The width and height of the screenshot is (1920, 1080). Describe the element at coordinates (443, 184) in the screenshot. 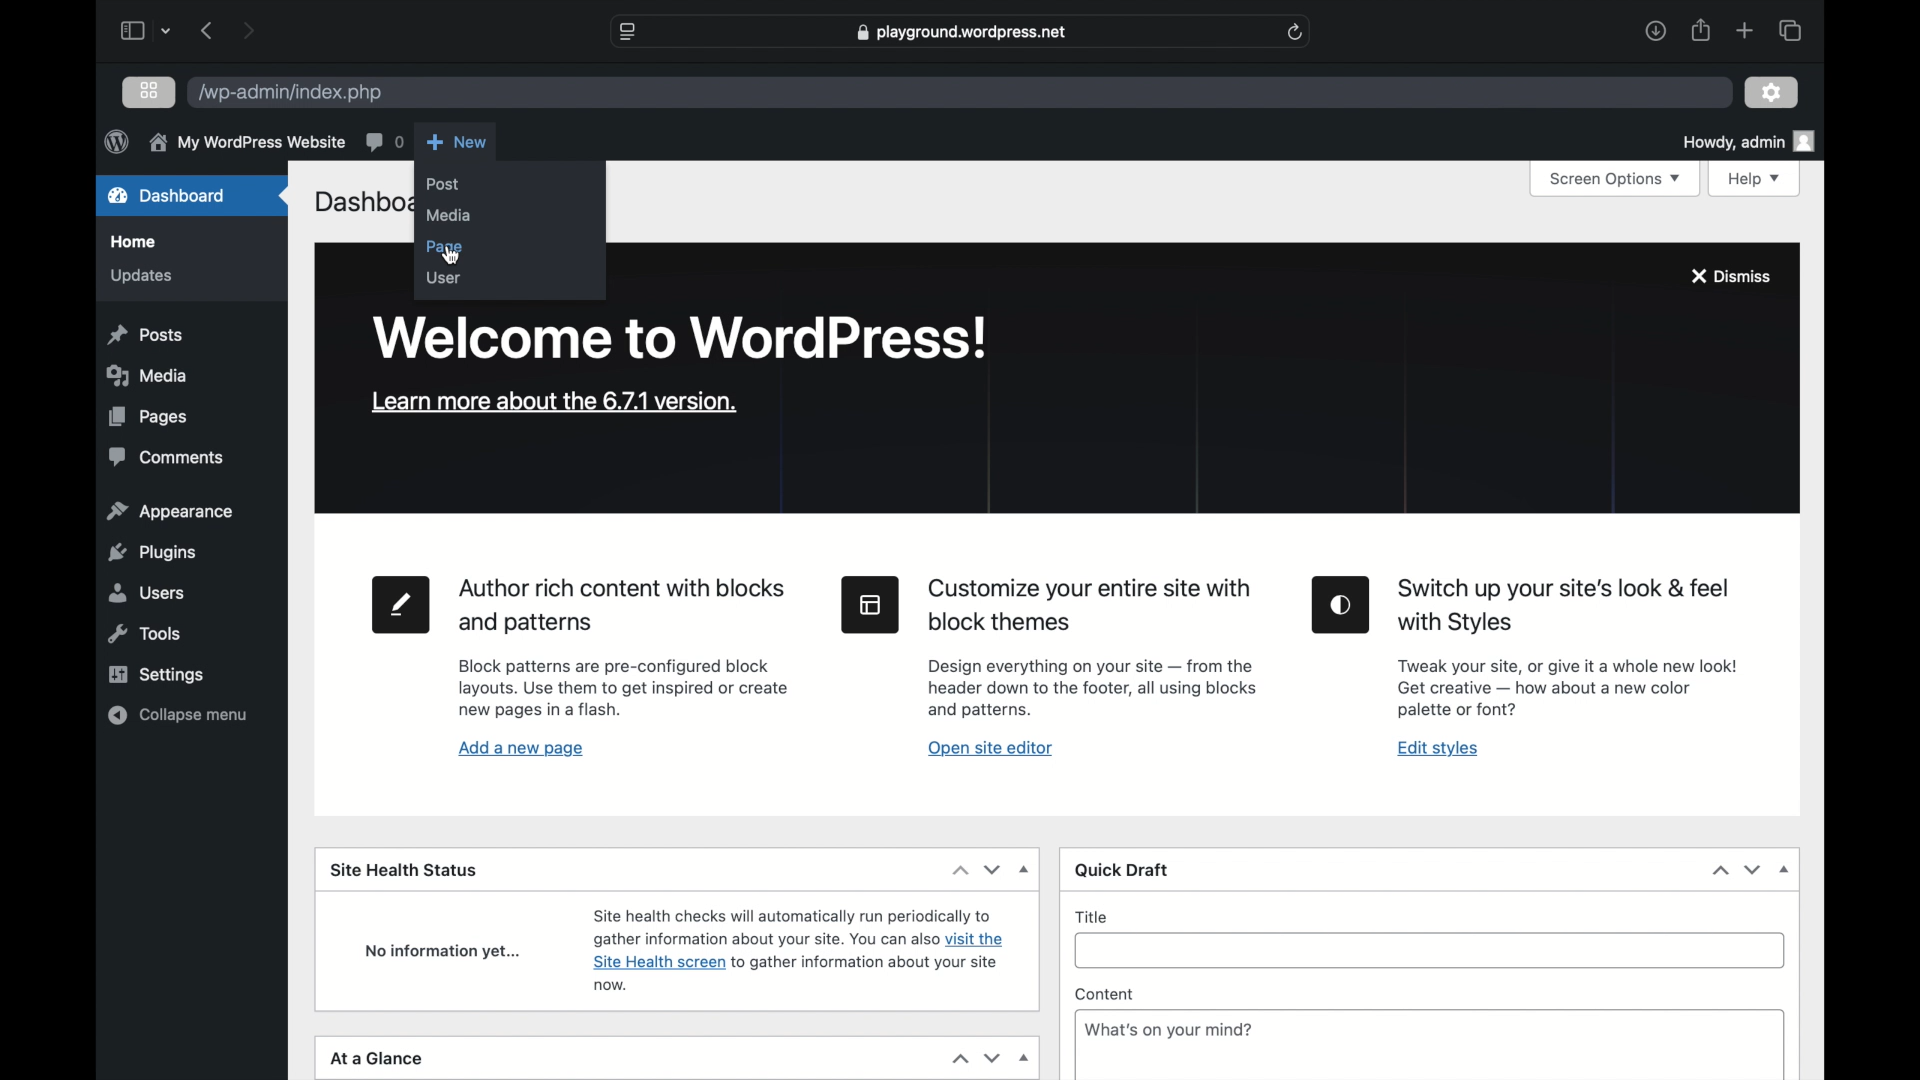

I see `post` at that location.